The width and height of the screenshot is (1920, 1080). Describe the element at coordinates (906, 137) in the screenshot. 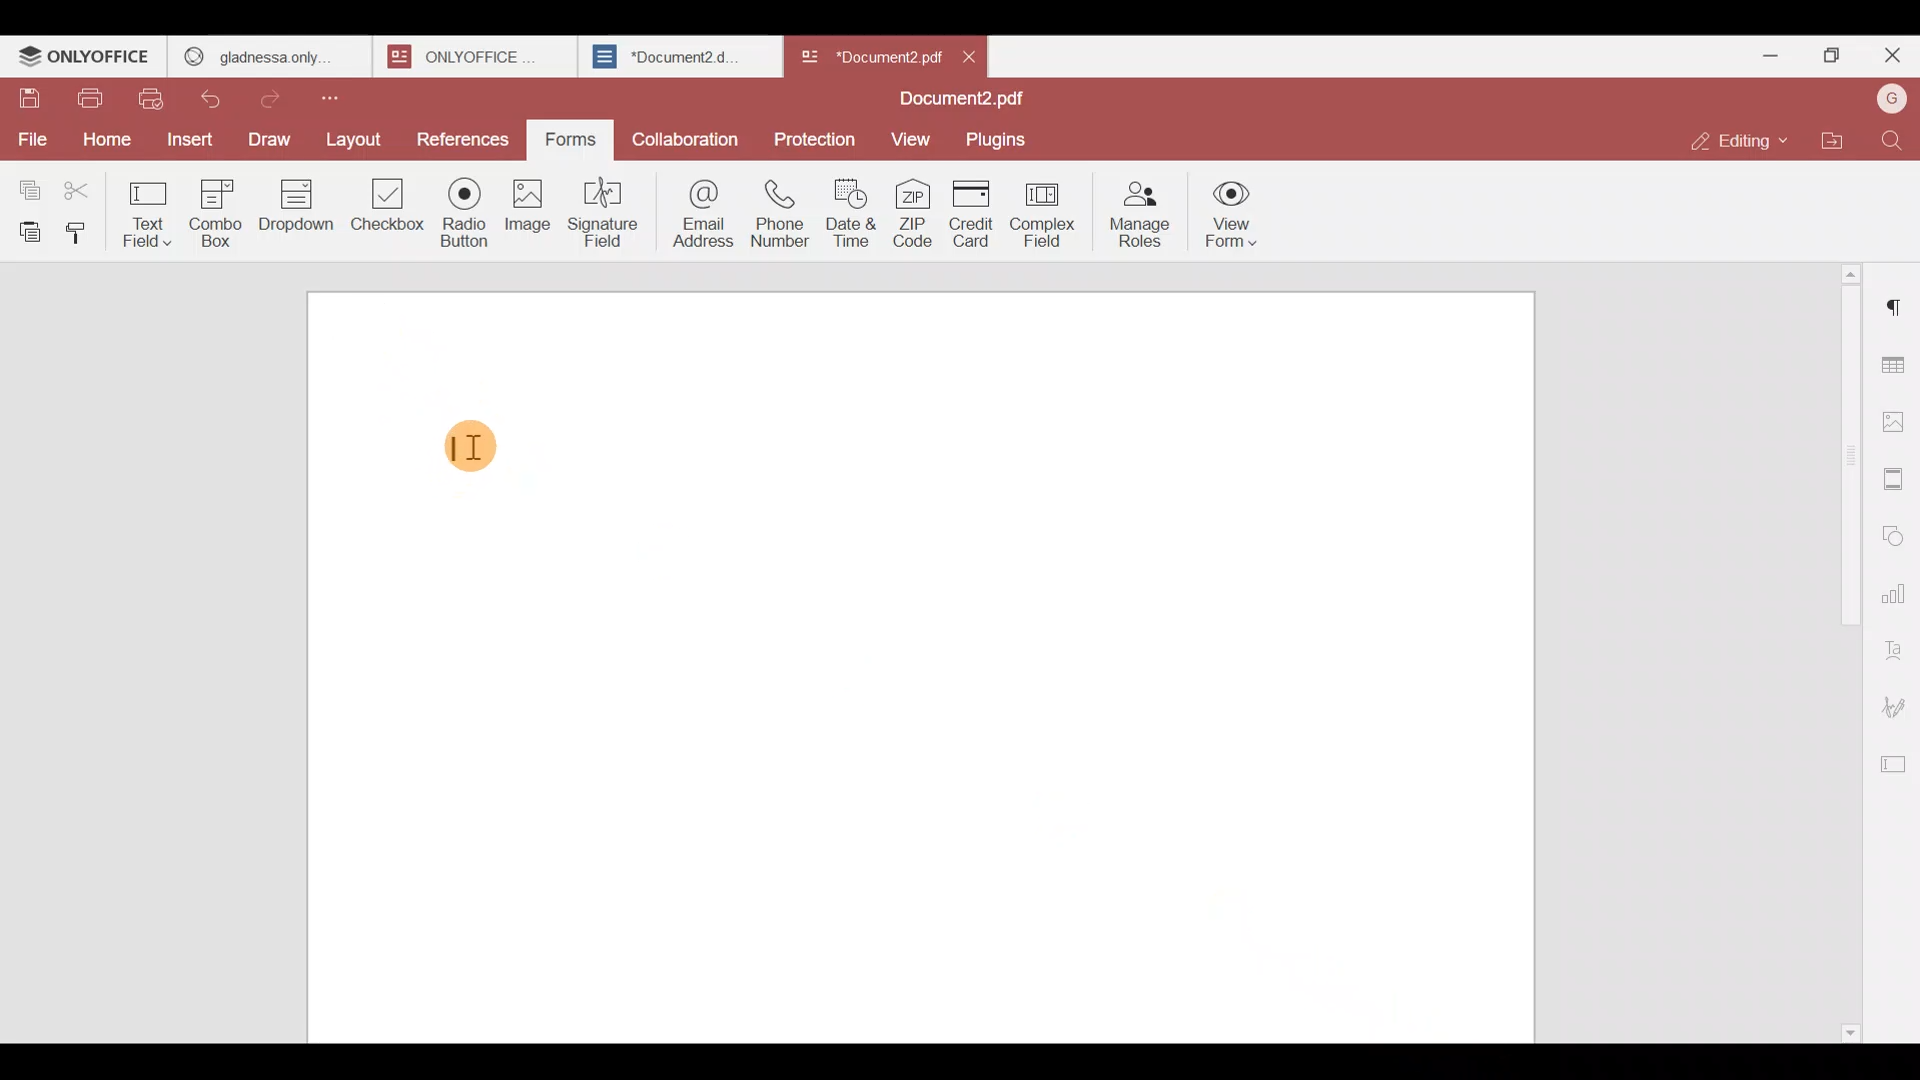

I see `View` at that location.